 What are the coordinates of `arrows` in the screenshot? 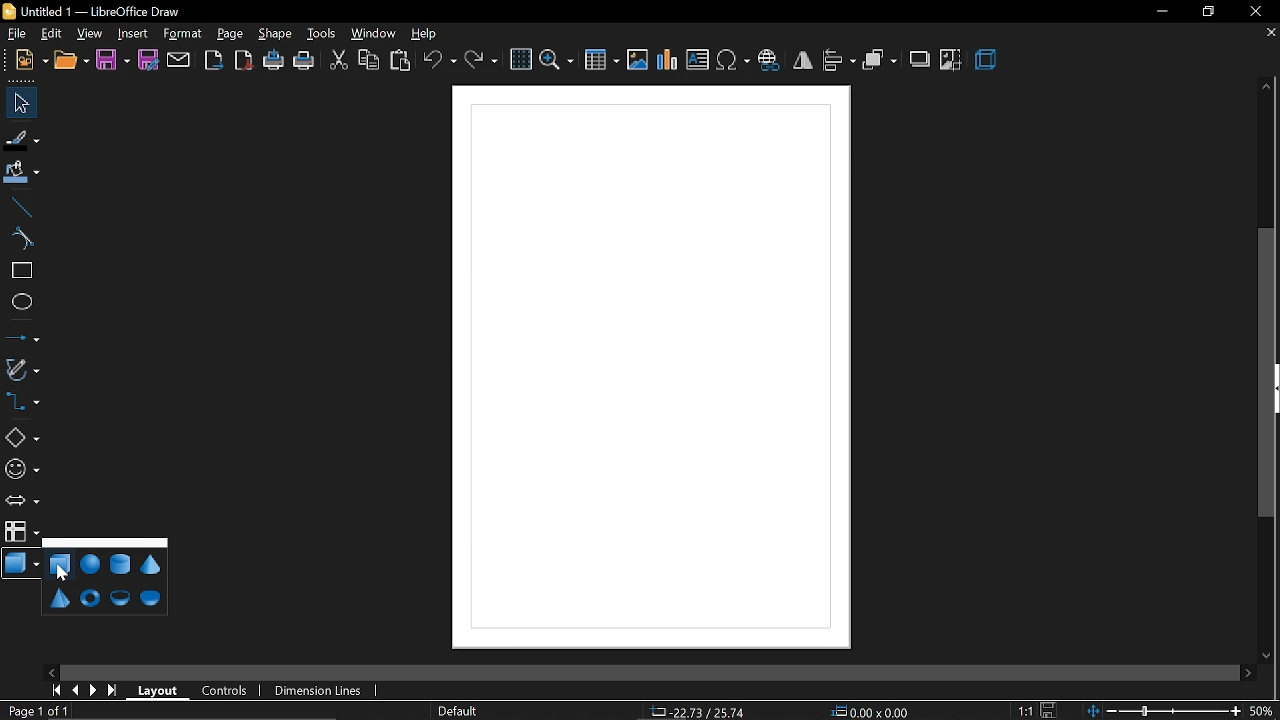 It's located at (22, 500).